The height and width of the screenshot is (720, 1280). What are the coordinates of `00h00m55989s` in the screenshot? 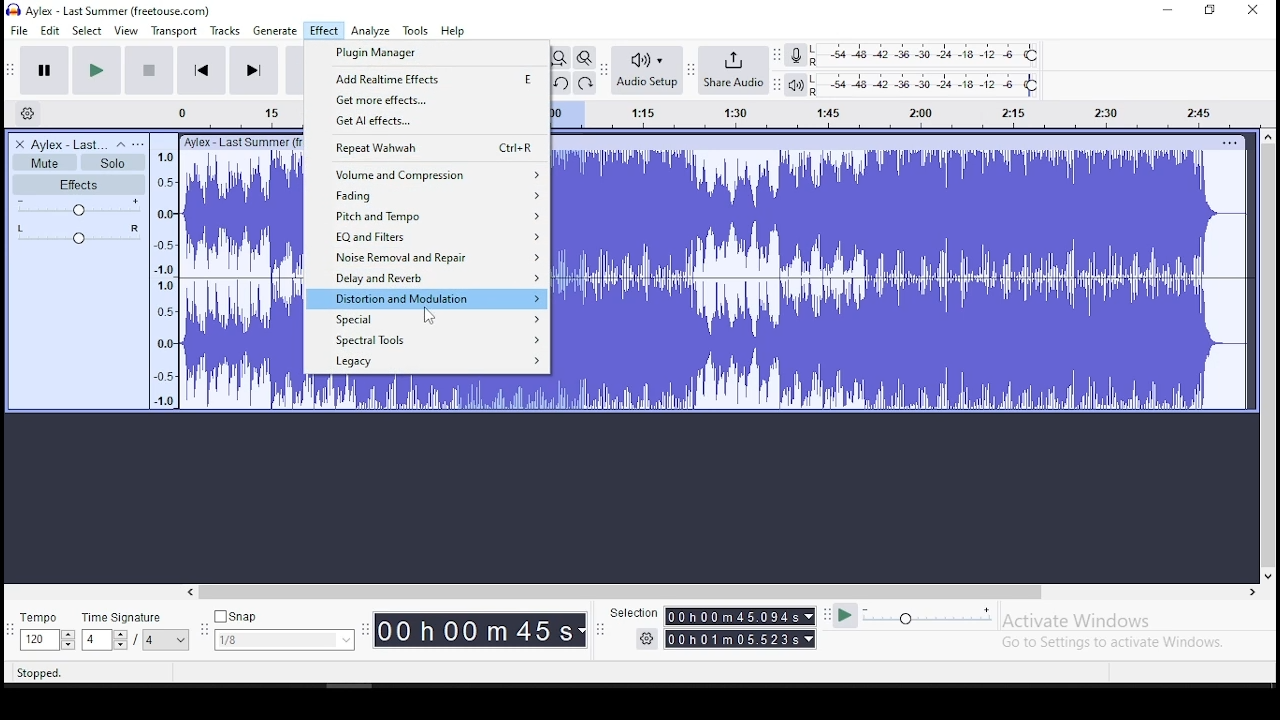 It's located at (741, 640).